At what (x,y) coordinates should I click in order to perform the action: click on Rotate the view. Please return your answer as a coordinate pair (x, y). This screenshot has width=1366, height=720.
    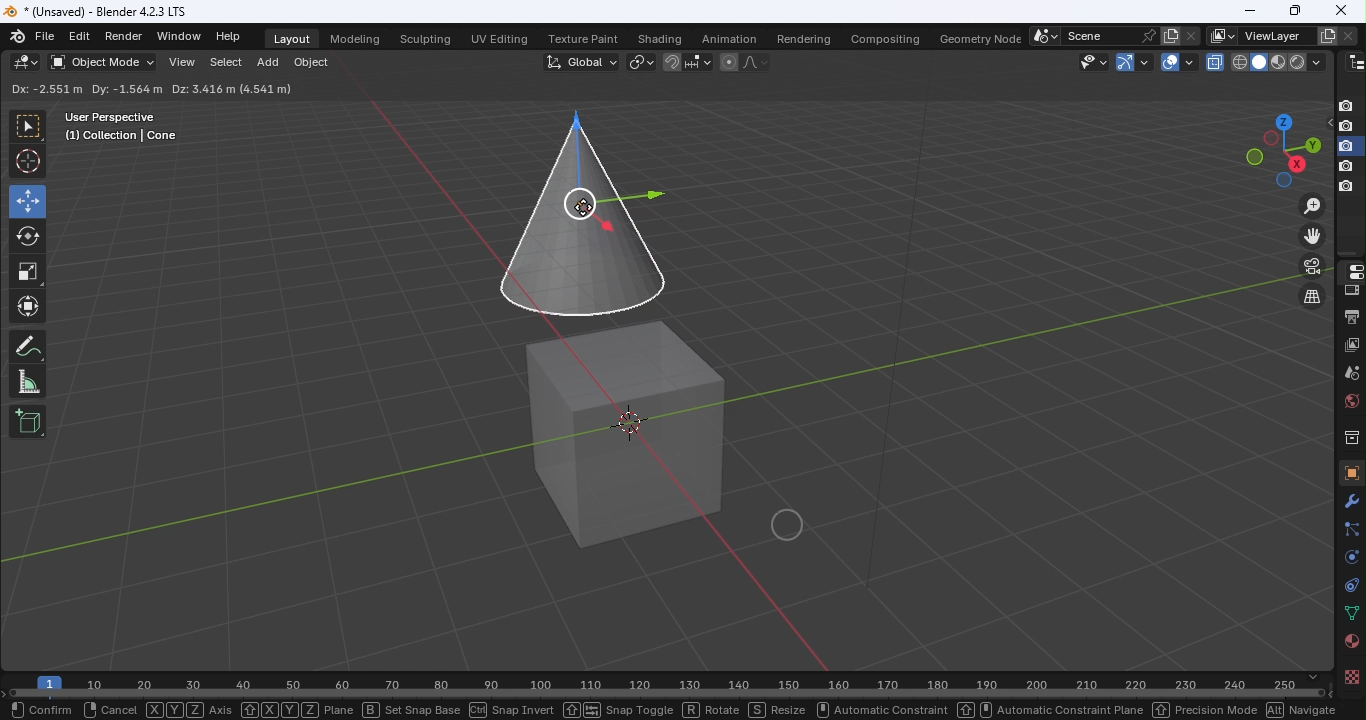
    Looking at the image, I should click on (1283, 182).